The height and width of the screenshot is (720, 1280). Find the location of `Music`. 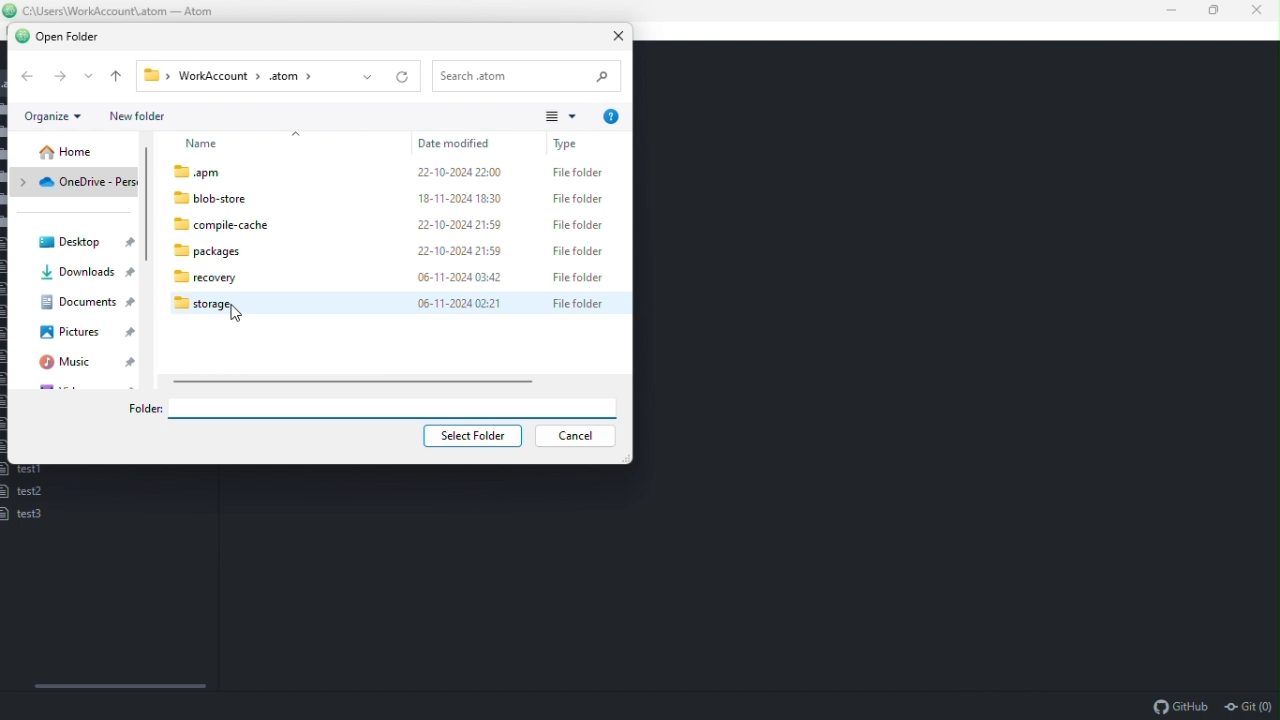

Music is located at coordinates (87, 361).